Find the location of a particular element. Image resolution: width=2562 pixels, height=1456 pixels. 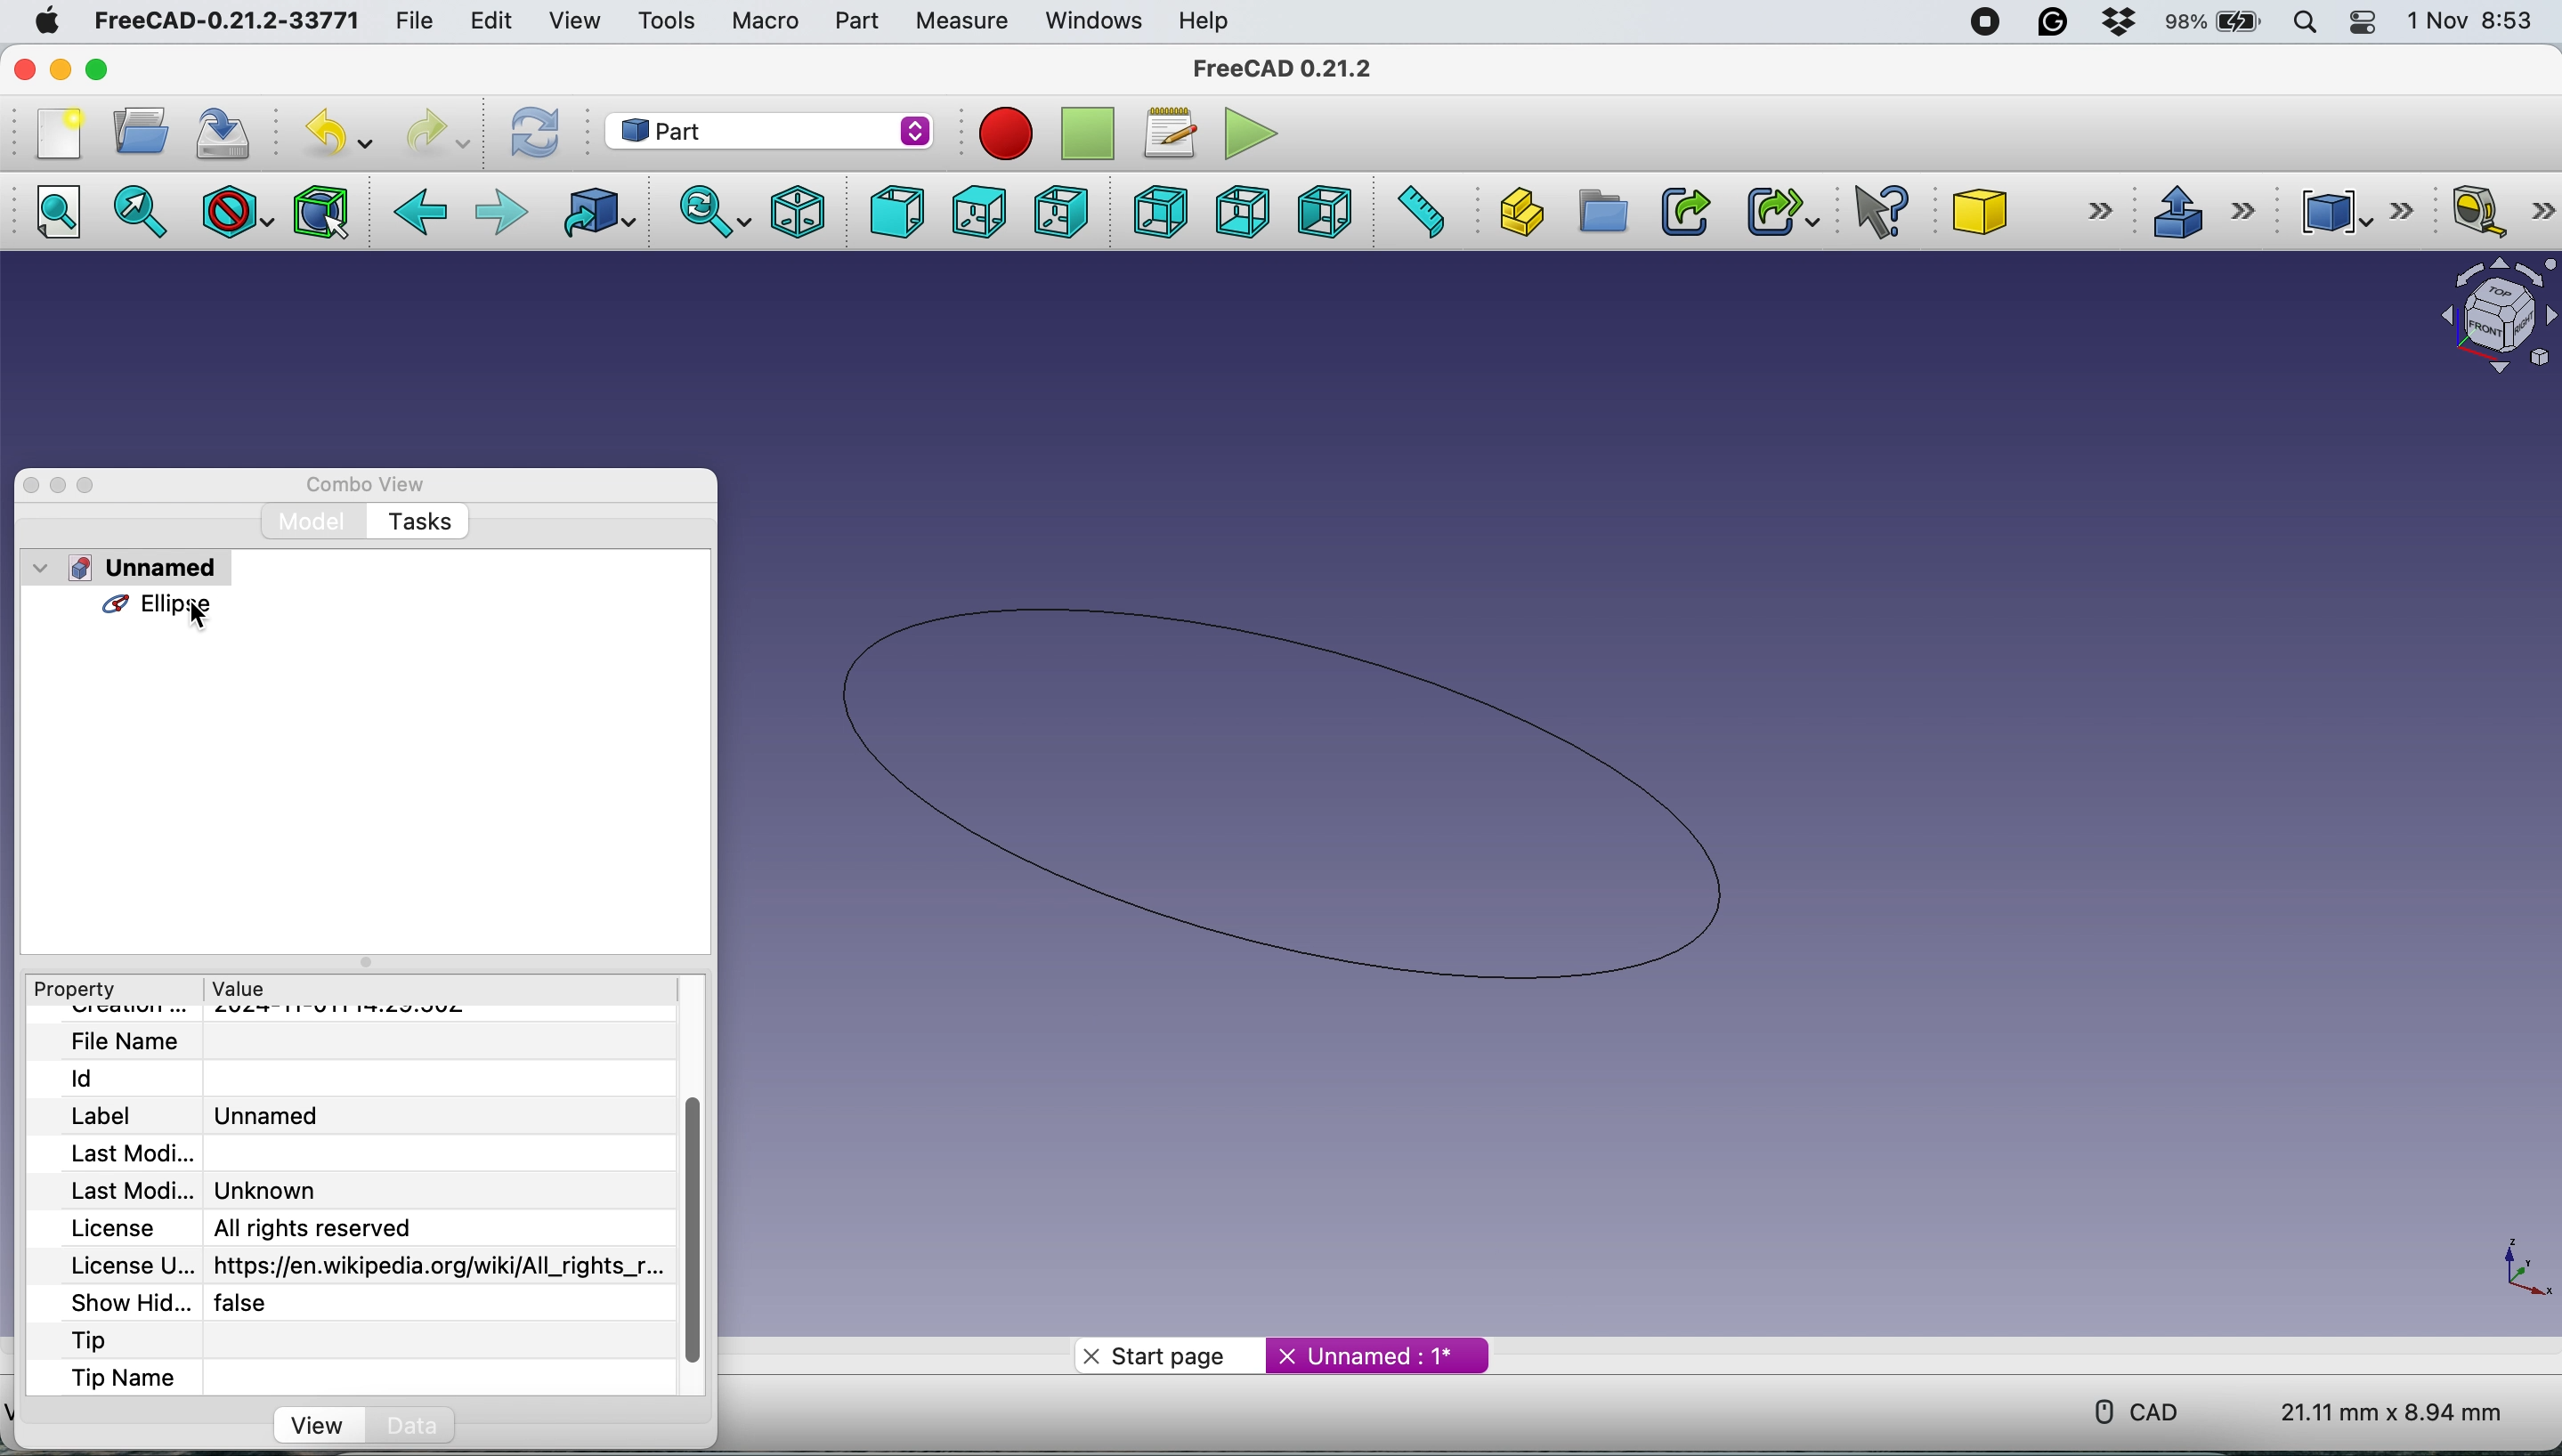

right is located at coordinates (1064, 211).